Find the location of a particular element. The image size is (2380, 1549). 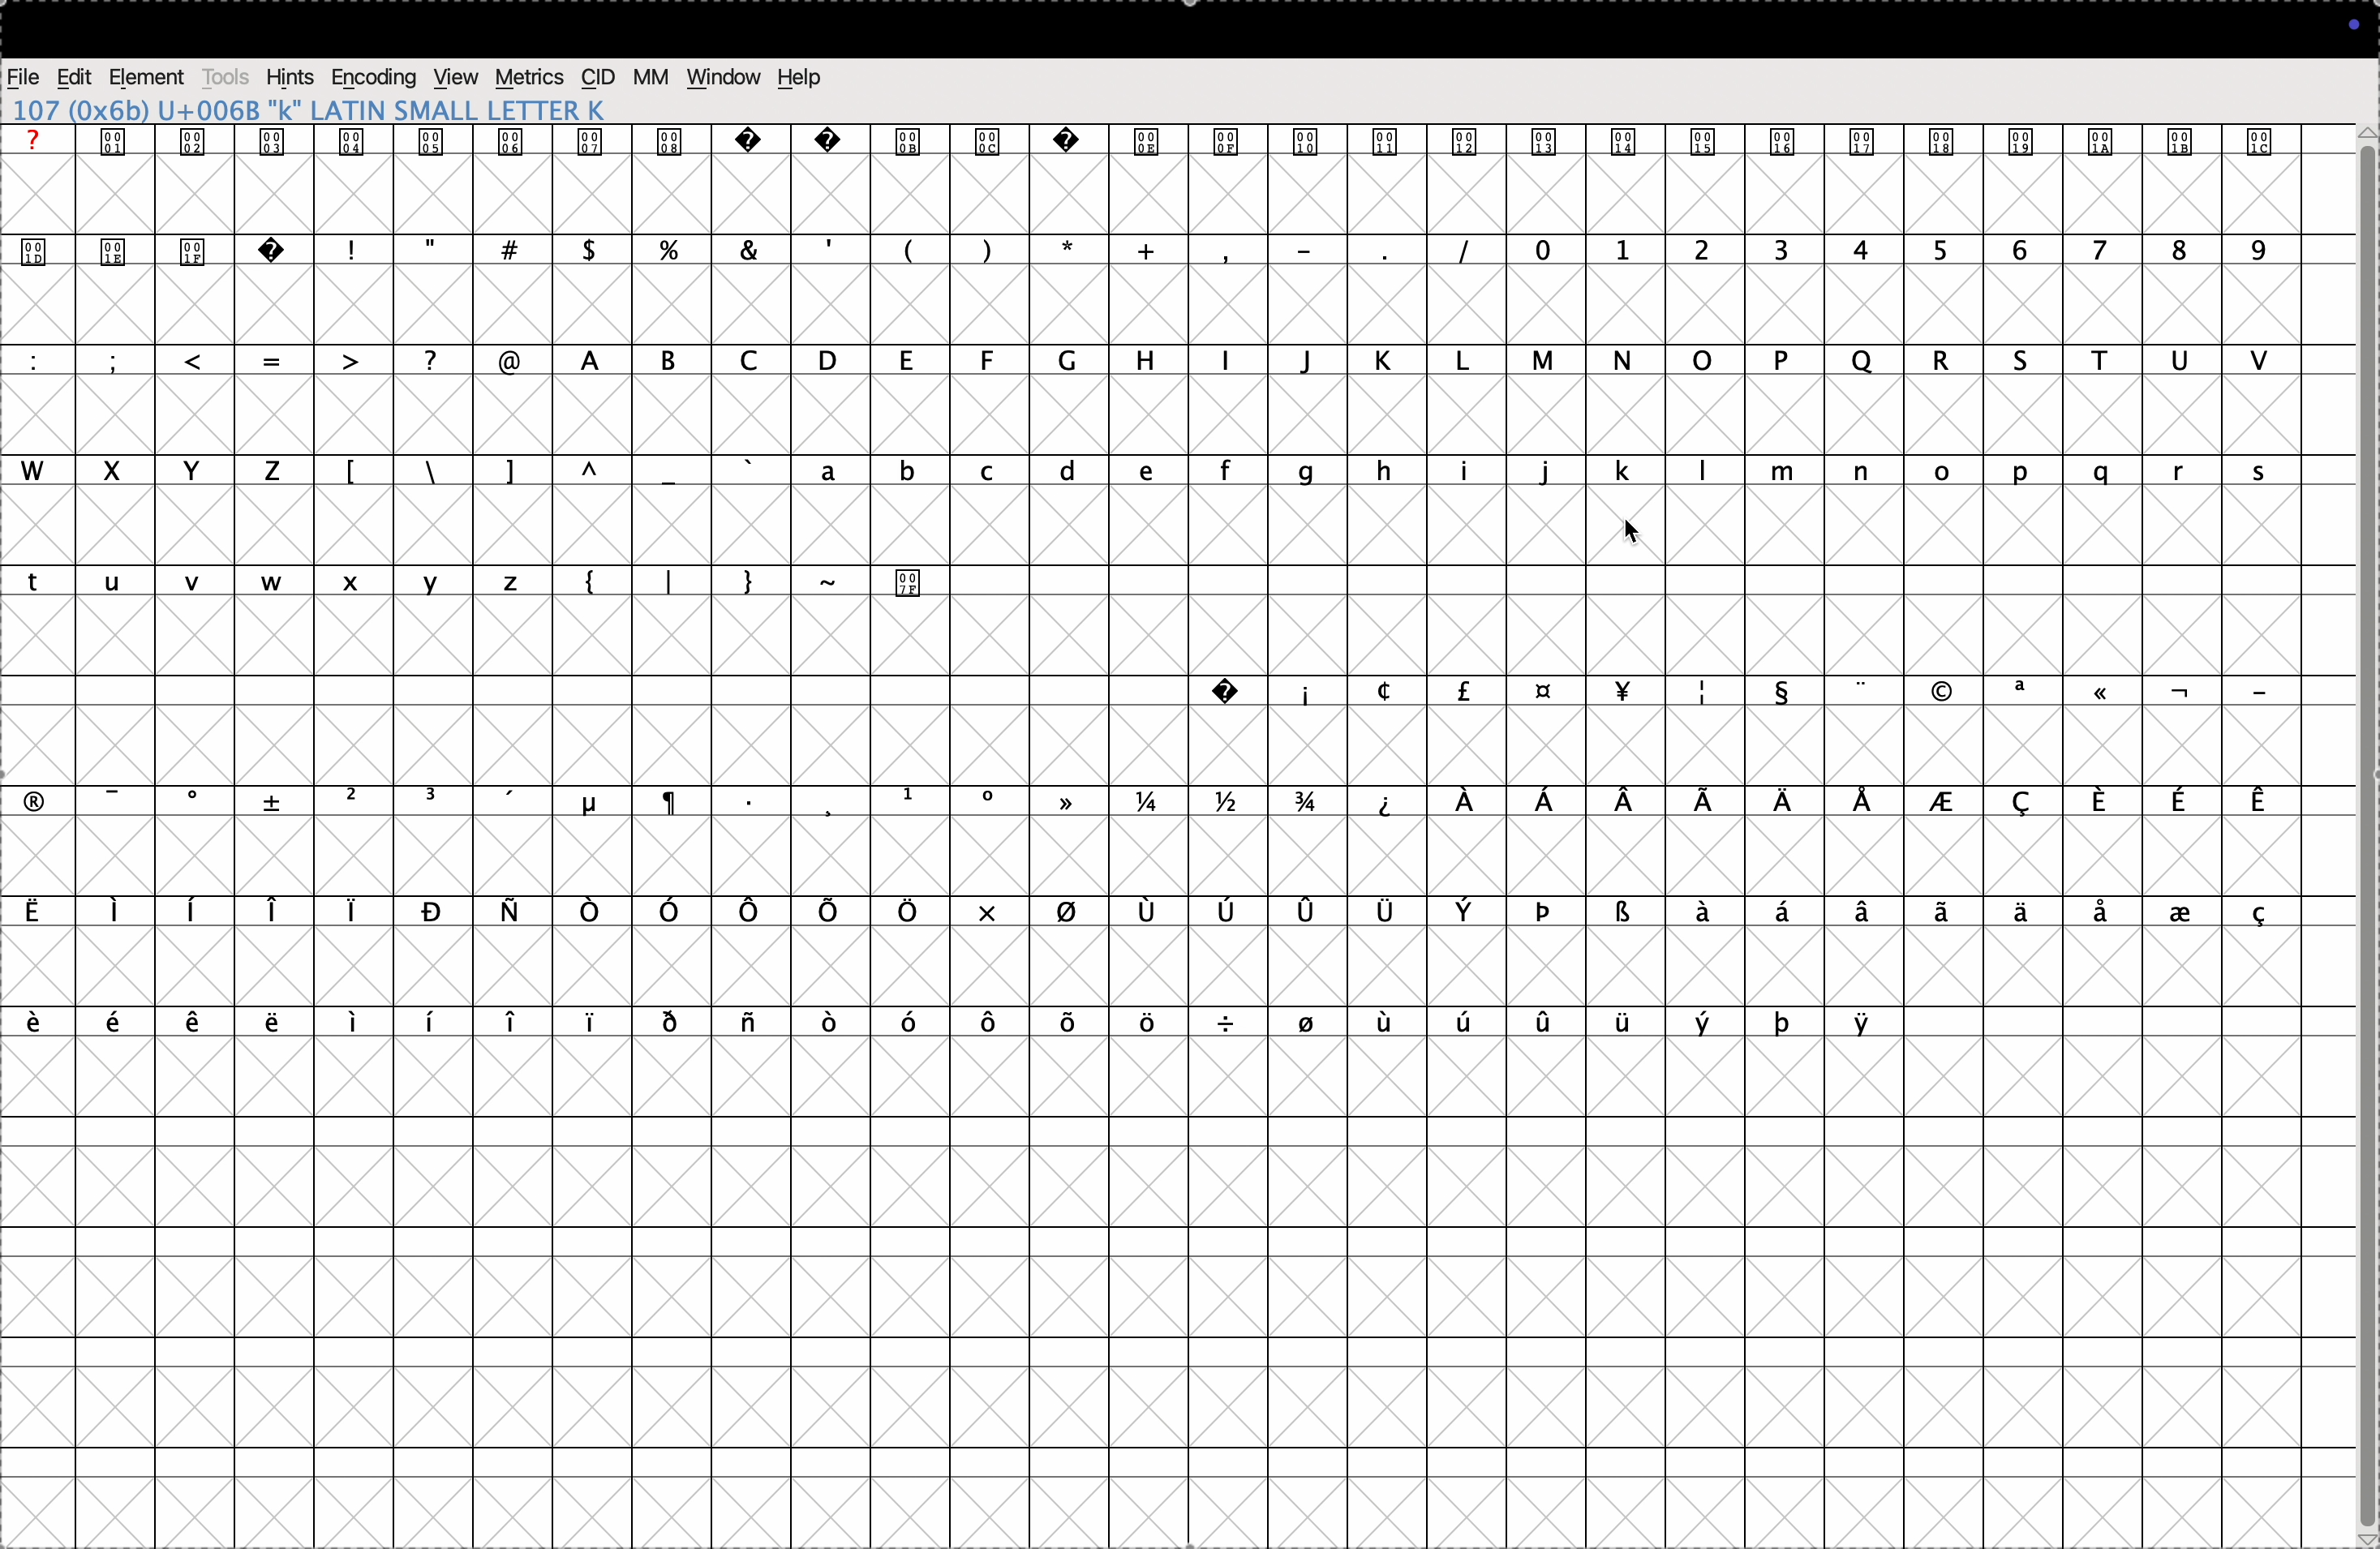

9 is located at coordinates (2259, 252).